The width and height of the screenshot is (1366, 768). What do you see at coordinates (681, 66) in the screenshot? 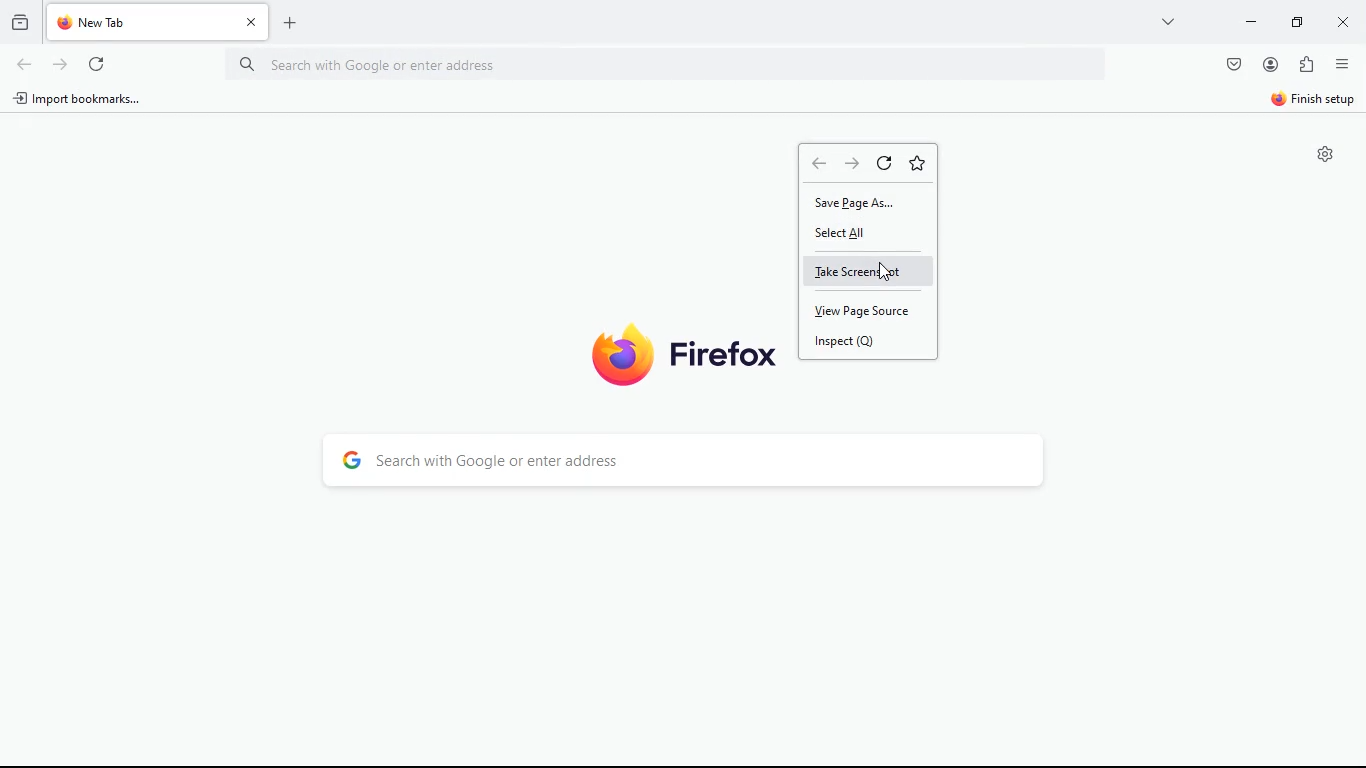
I see `Search bar` at bounding box center [681, 66].